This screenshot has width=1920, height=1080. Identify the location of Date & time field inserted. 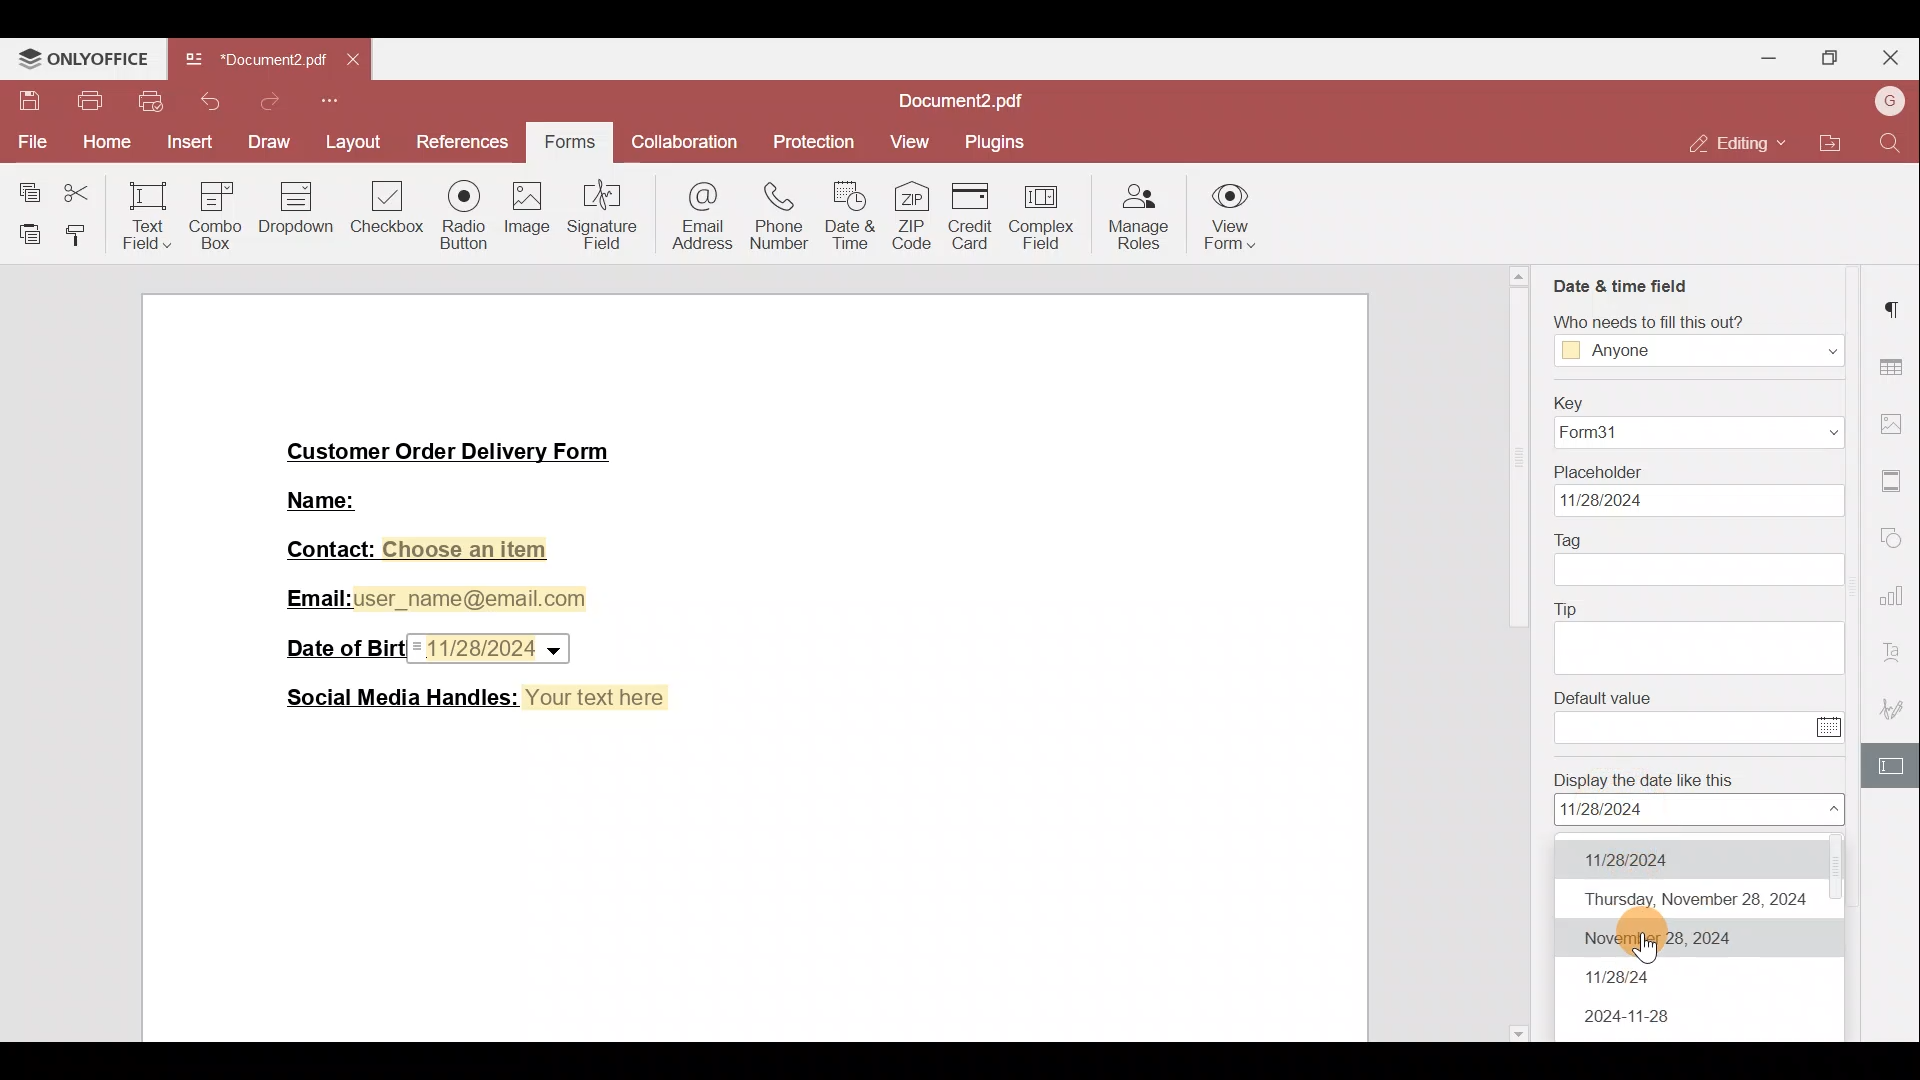
(493, 649).